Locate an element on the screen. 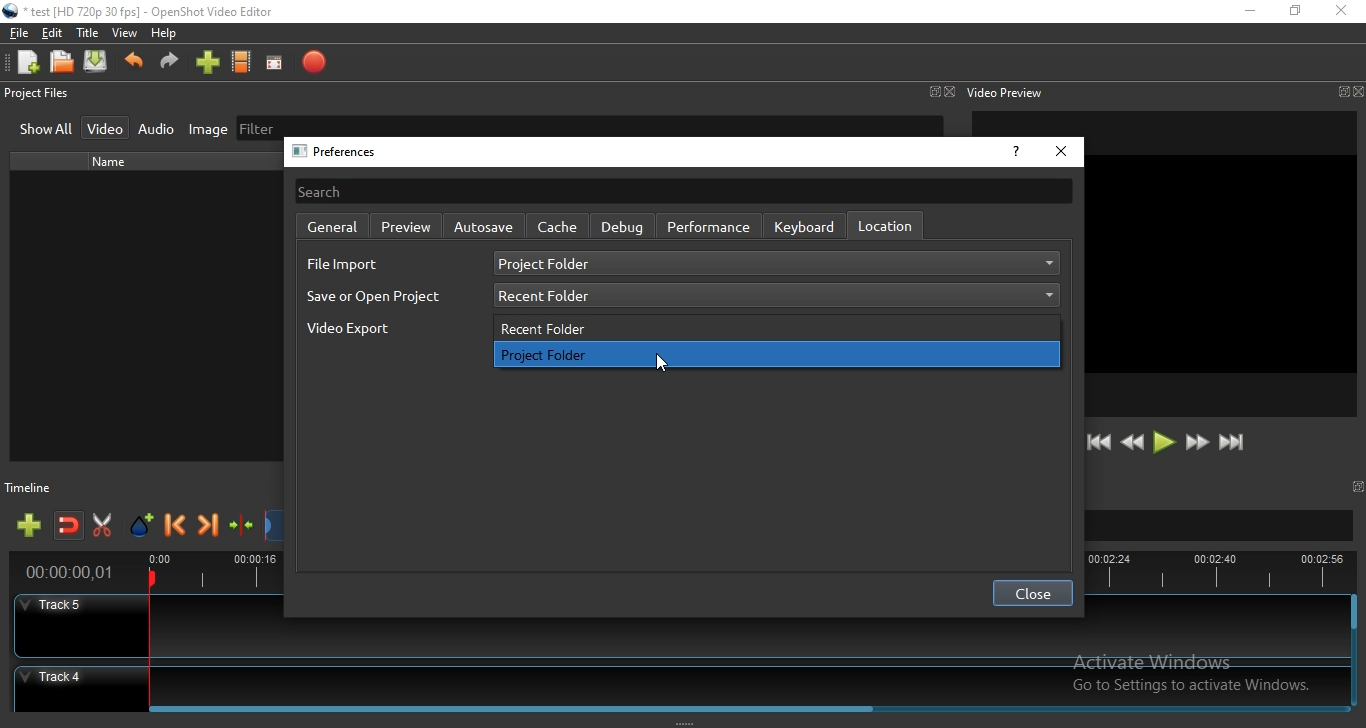 This screenshot has width=1366, height=728. search is located at coordinates (683, 190).